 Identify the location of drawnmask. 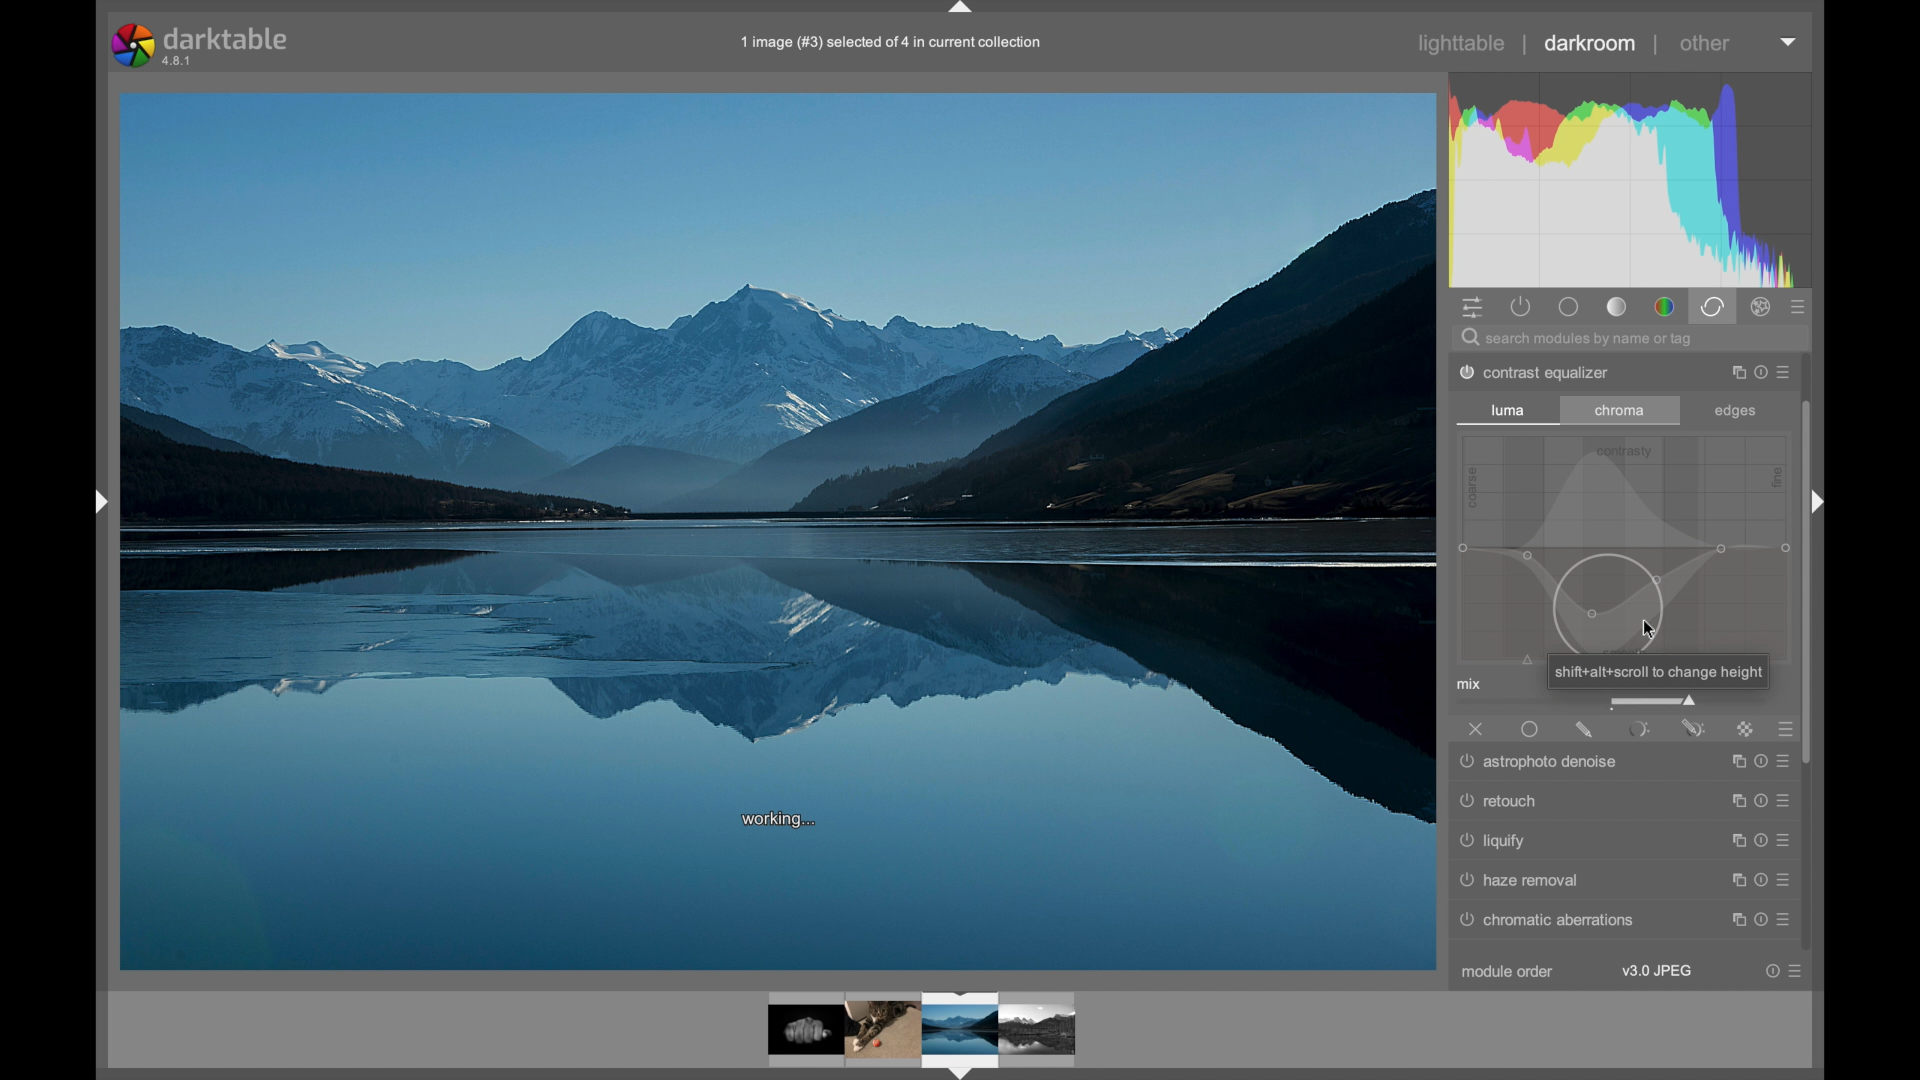
(1584, 729).